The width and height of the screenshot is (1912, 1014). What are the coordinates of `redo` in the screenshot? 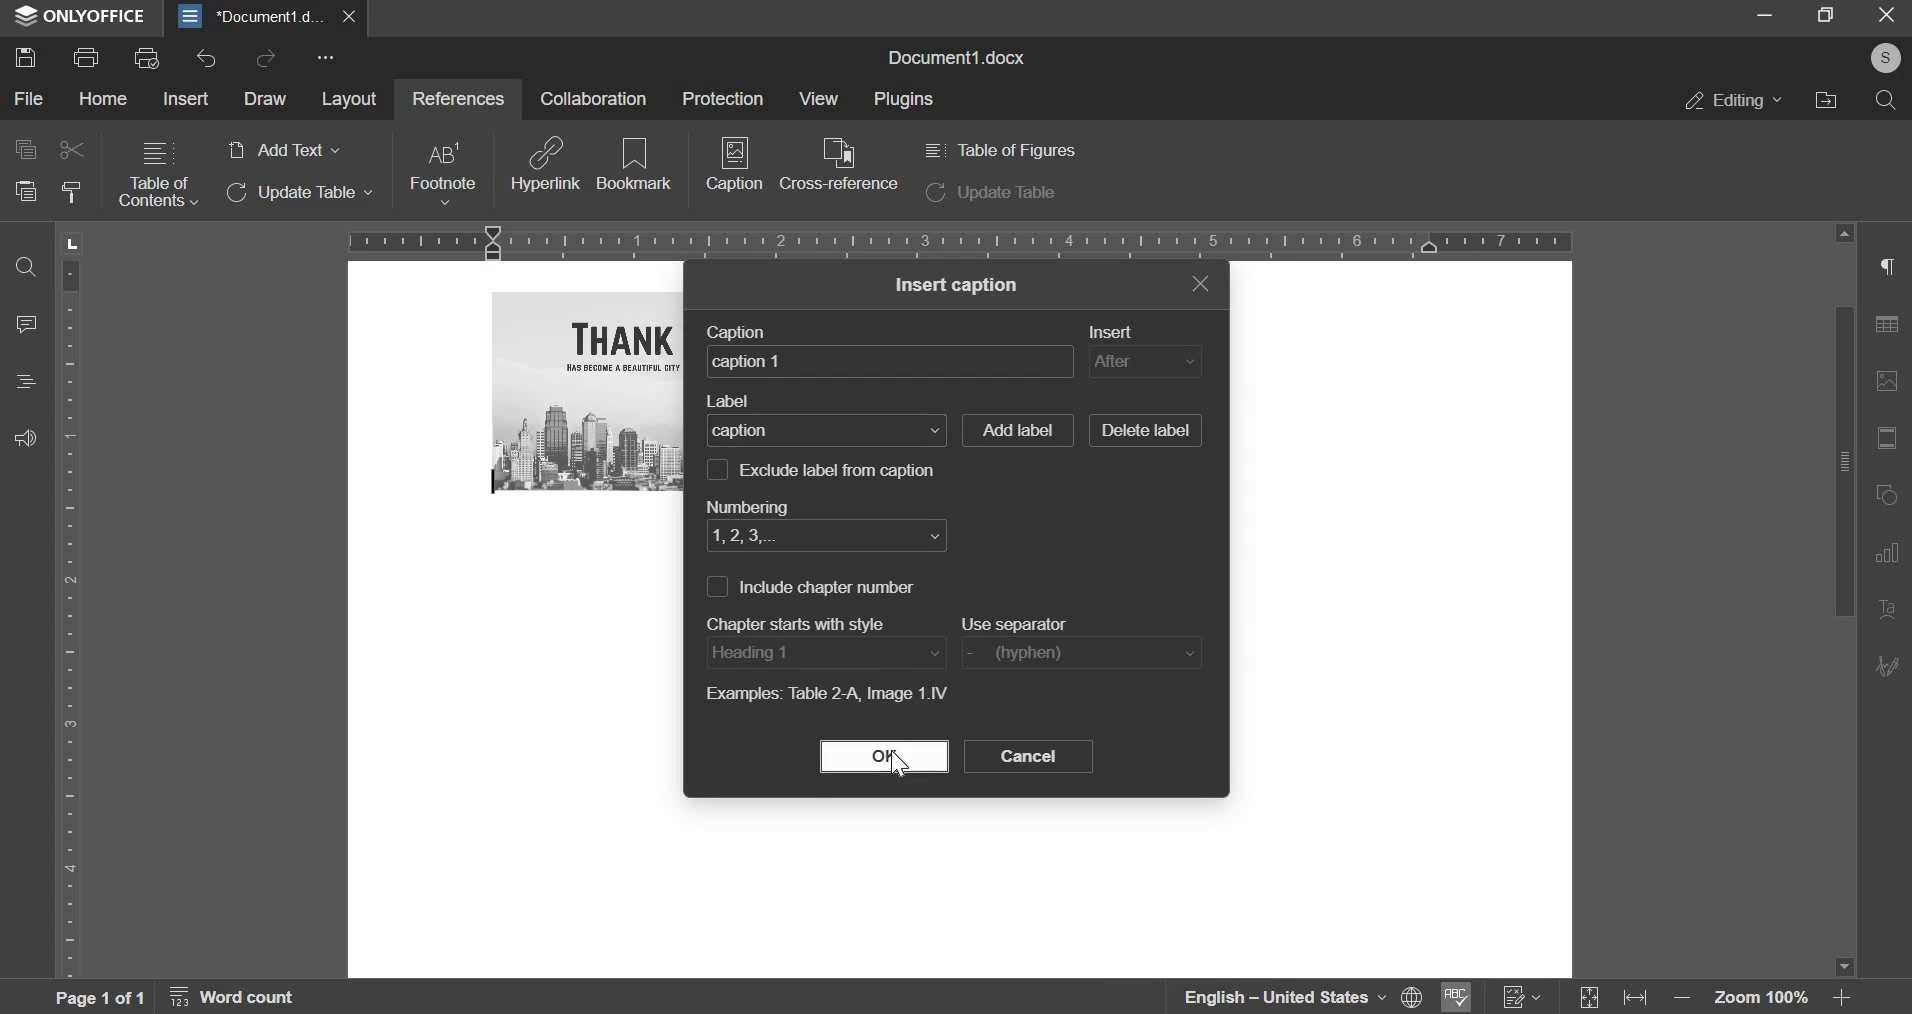 It's located at (265, 57).